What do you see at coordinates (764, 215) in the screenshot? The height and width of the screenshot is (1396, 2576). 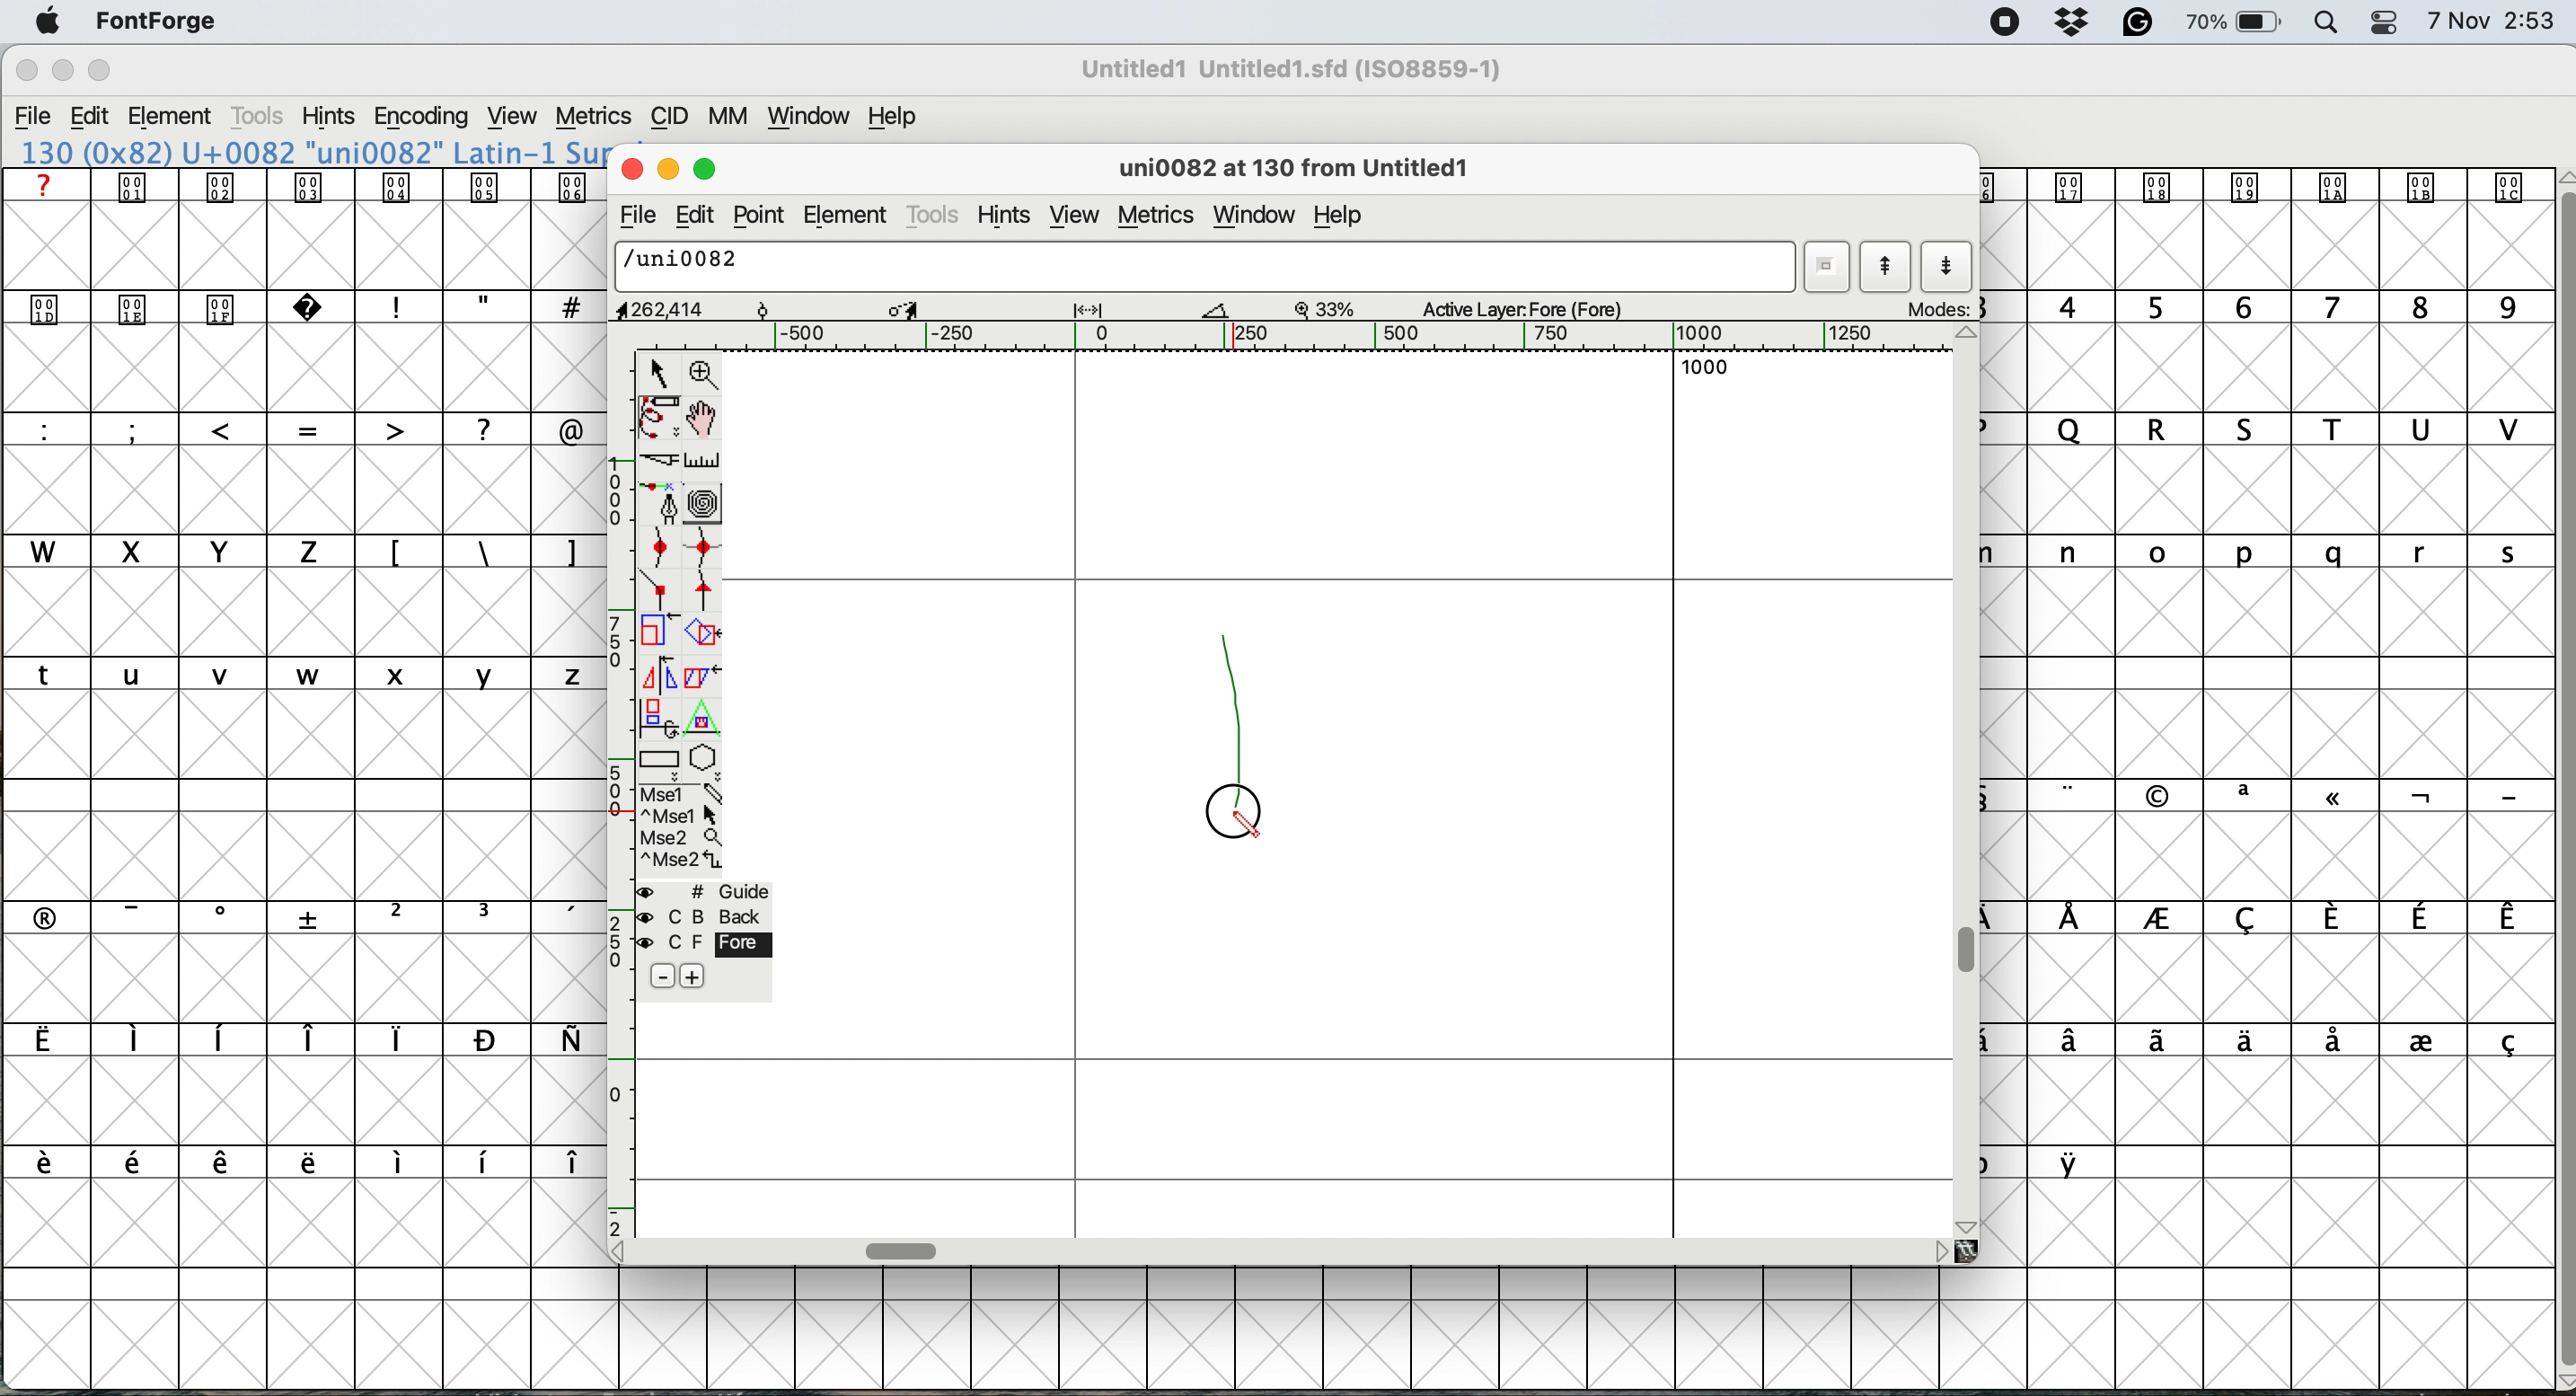 I see `point` at bounding box center [764, 215].